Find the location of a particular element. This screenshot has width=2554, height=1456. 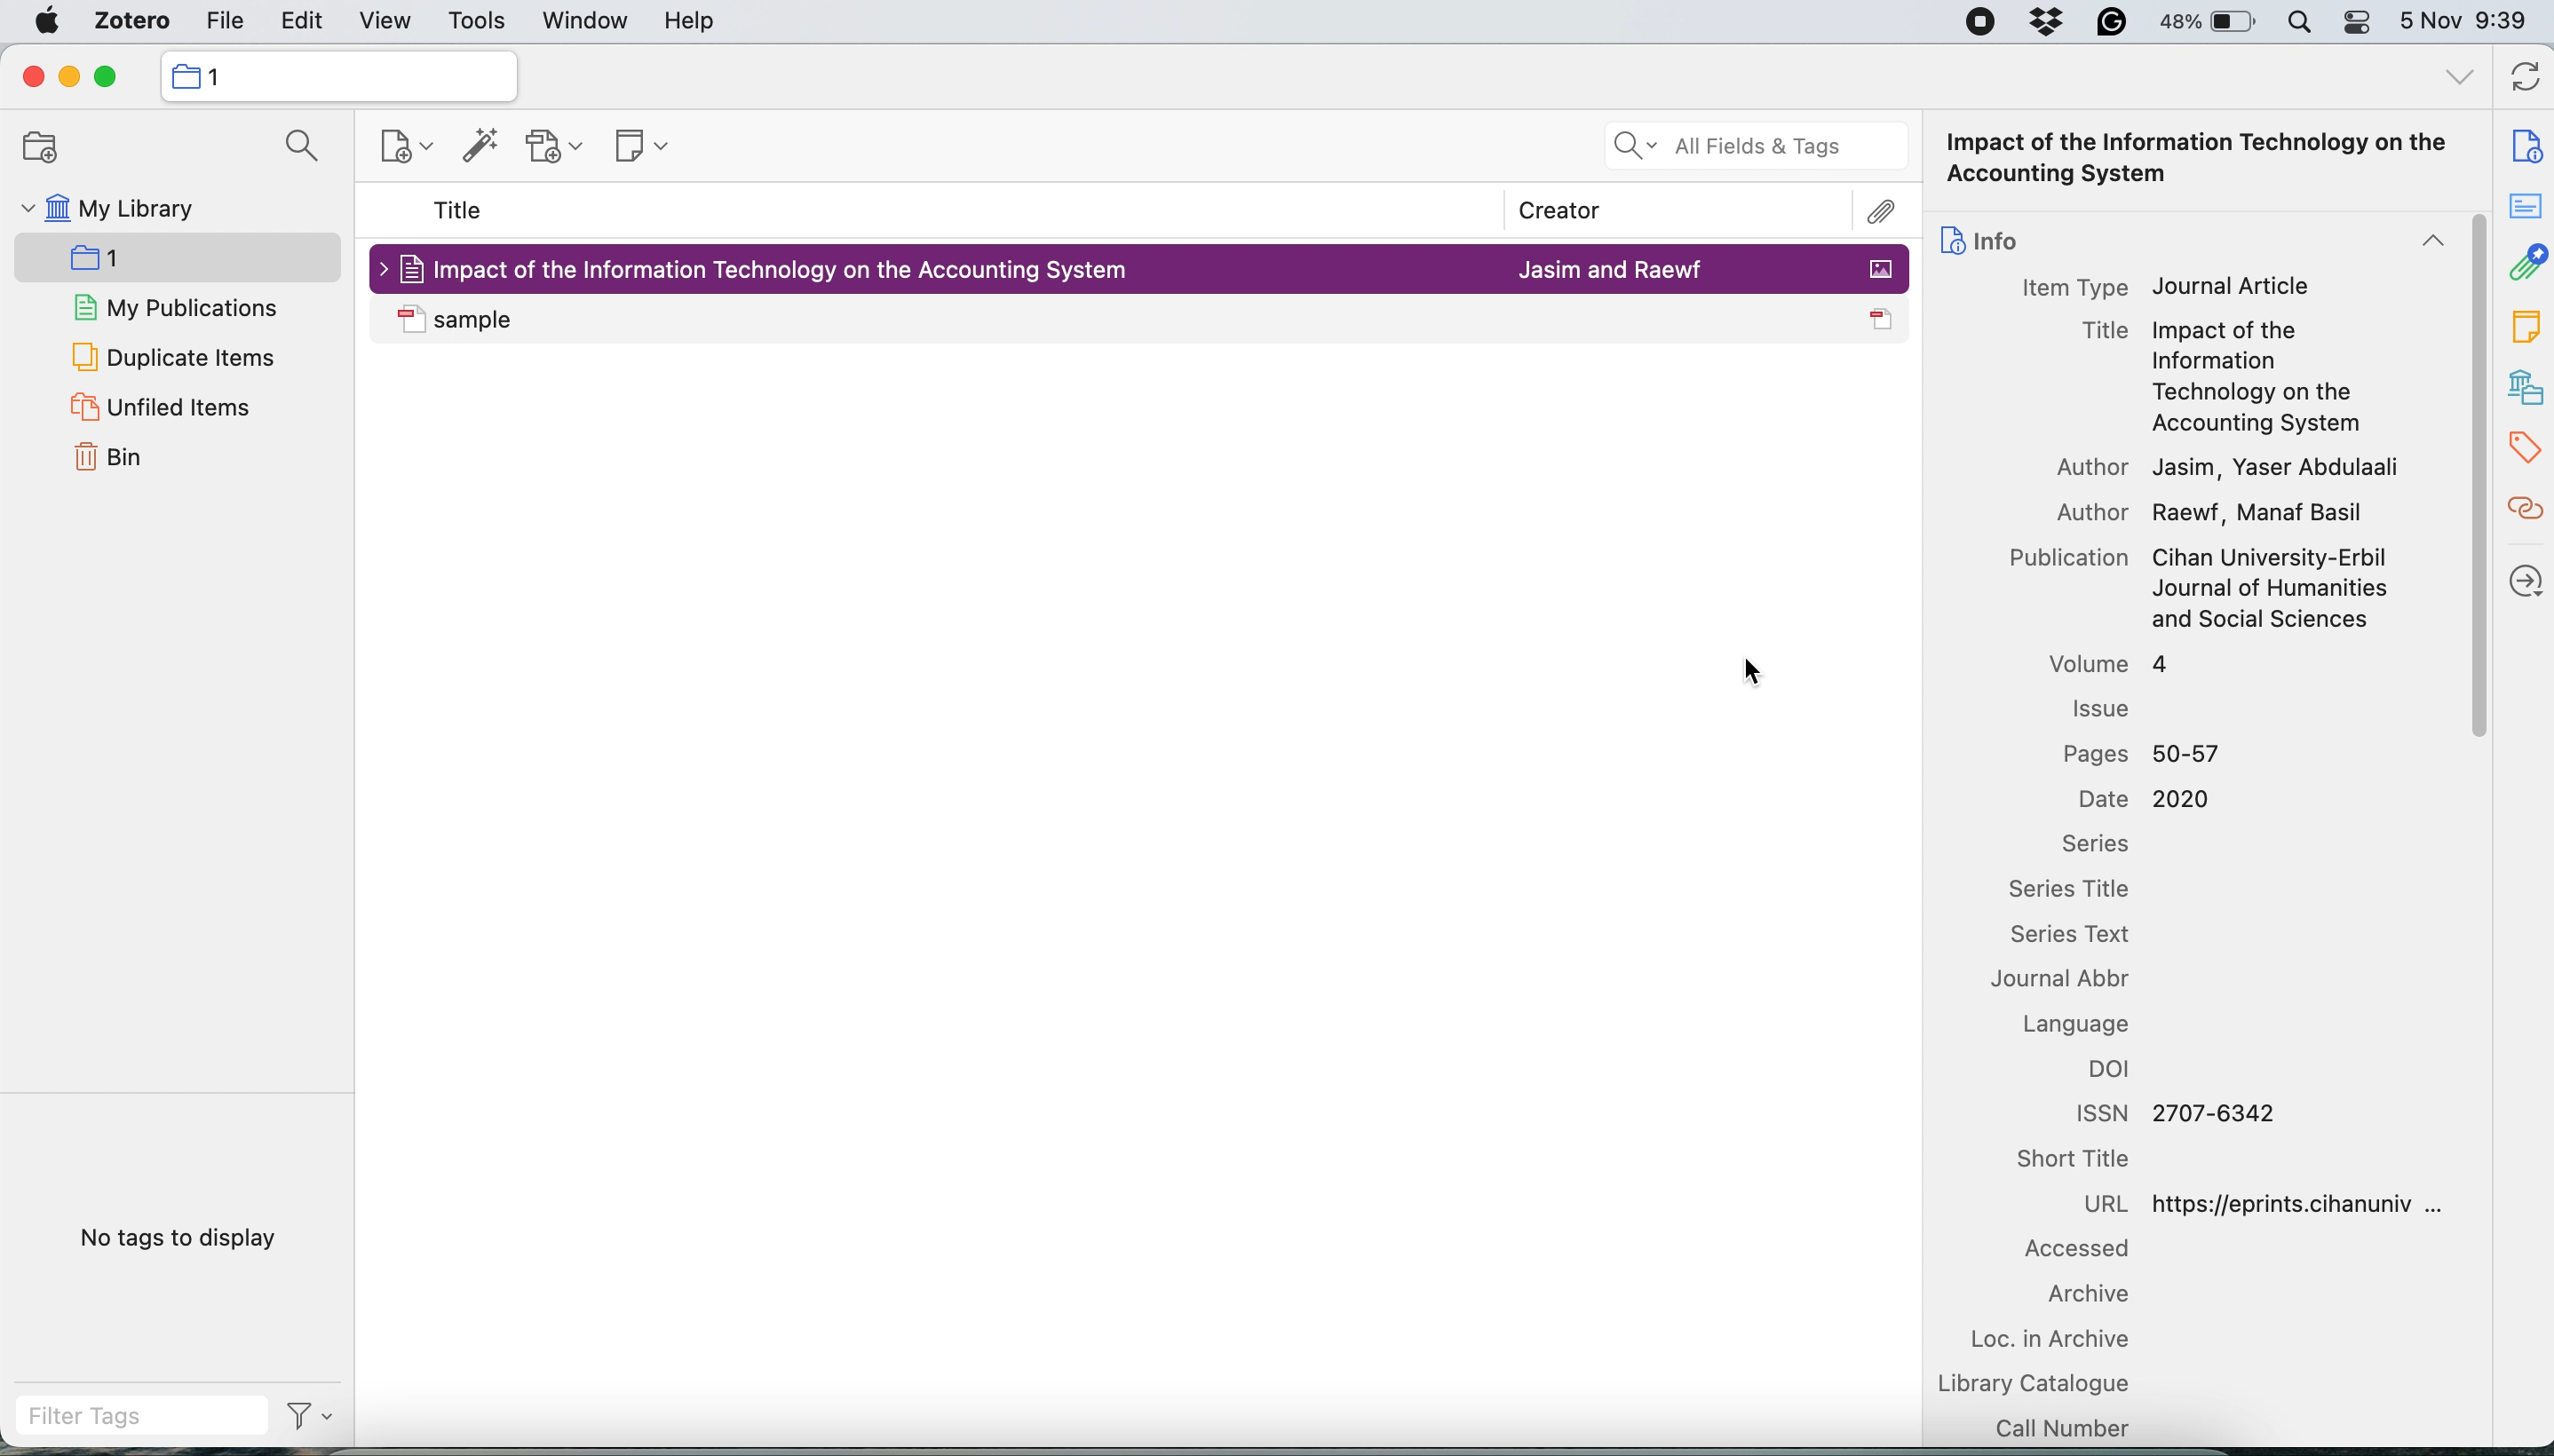

5 Nov 9:39 is located at coordinates (2467, 20).